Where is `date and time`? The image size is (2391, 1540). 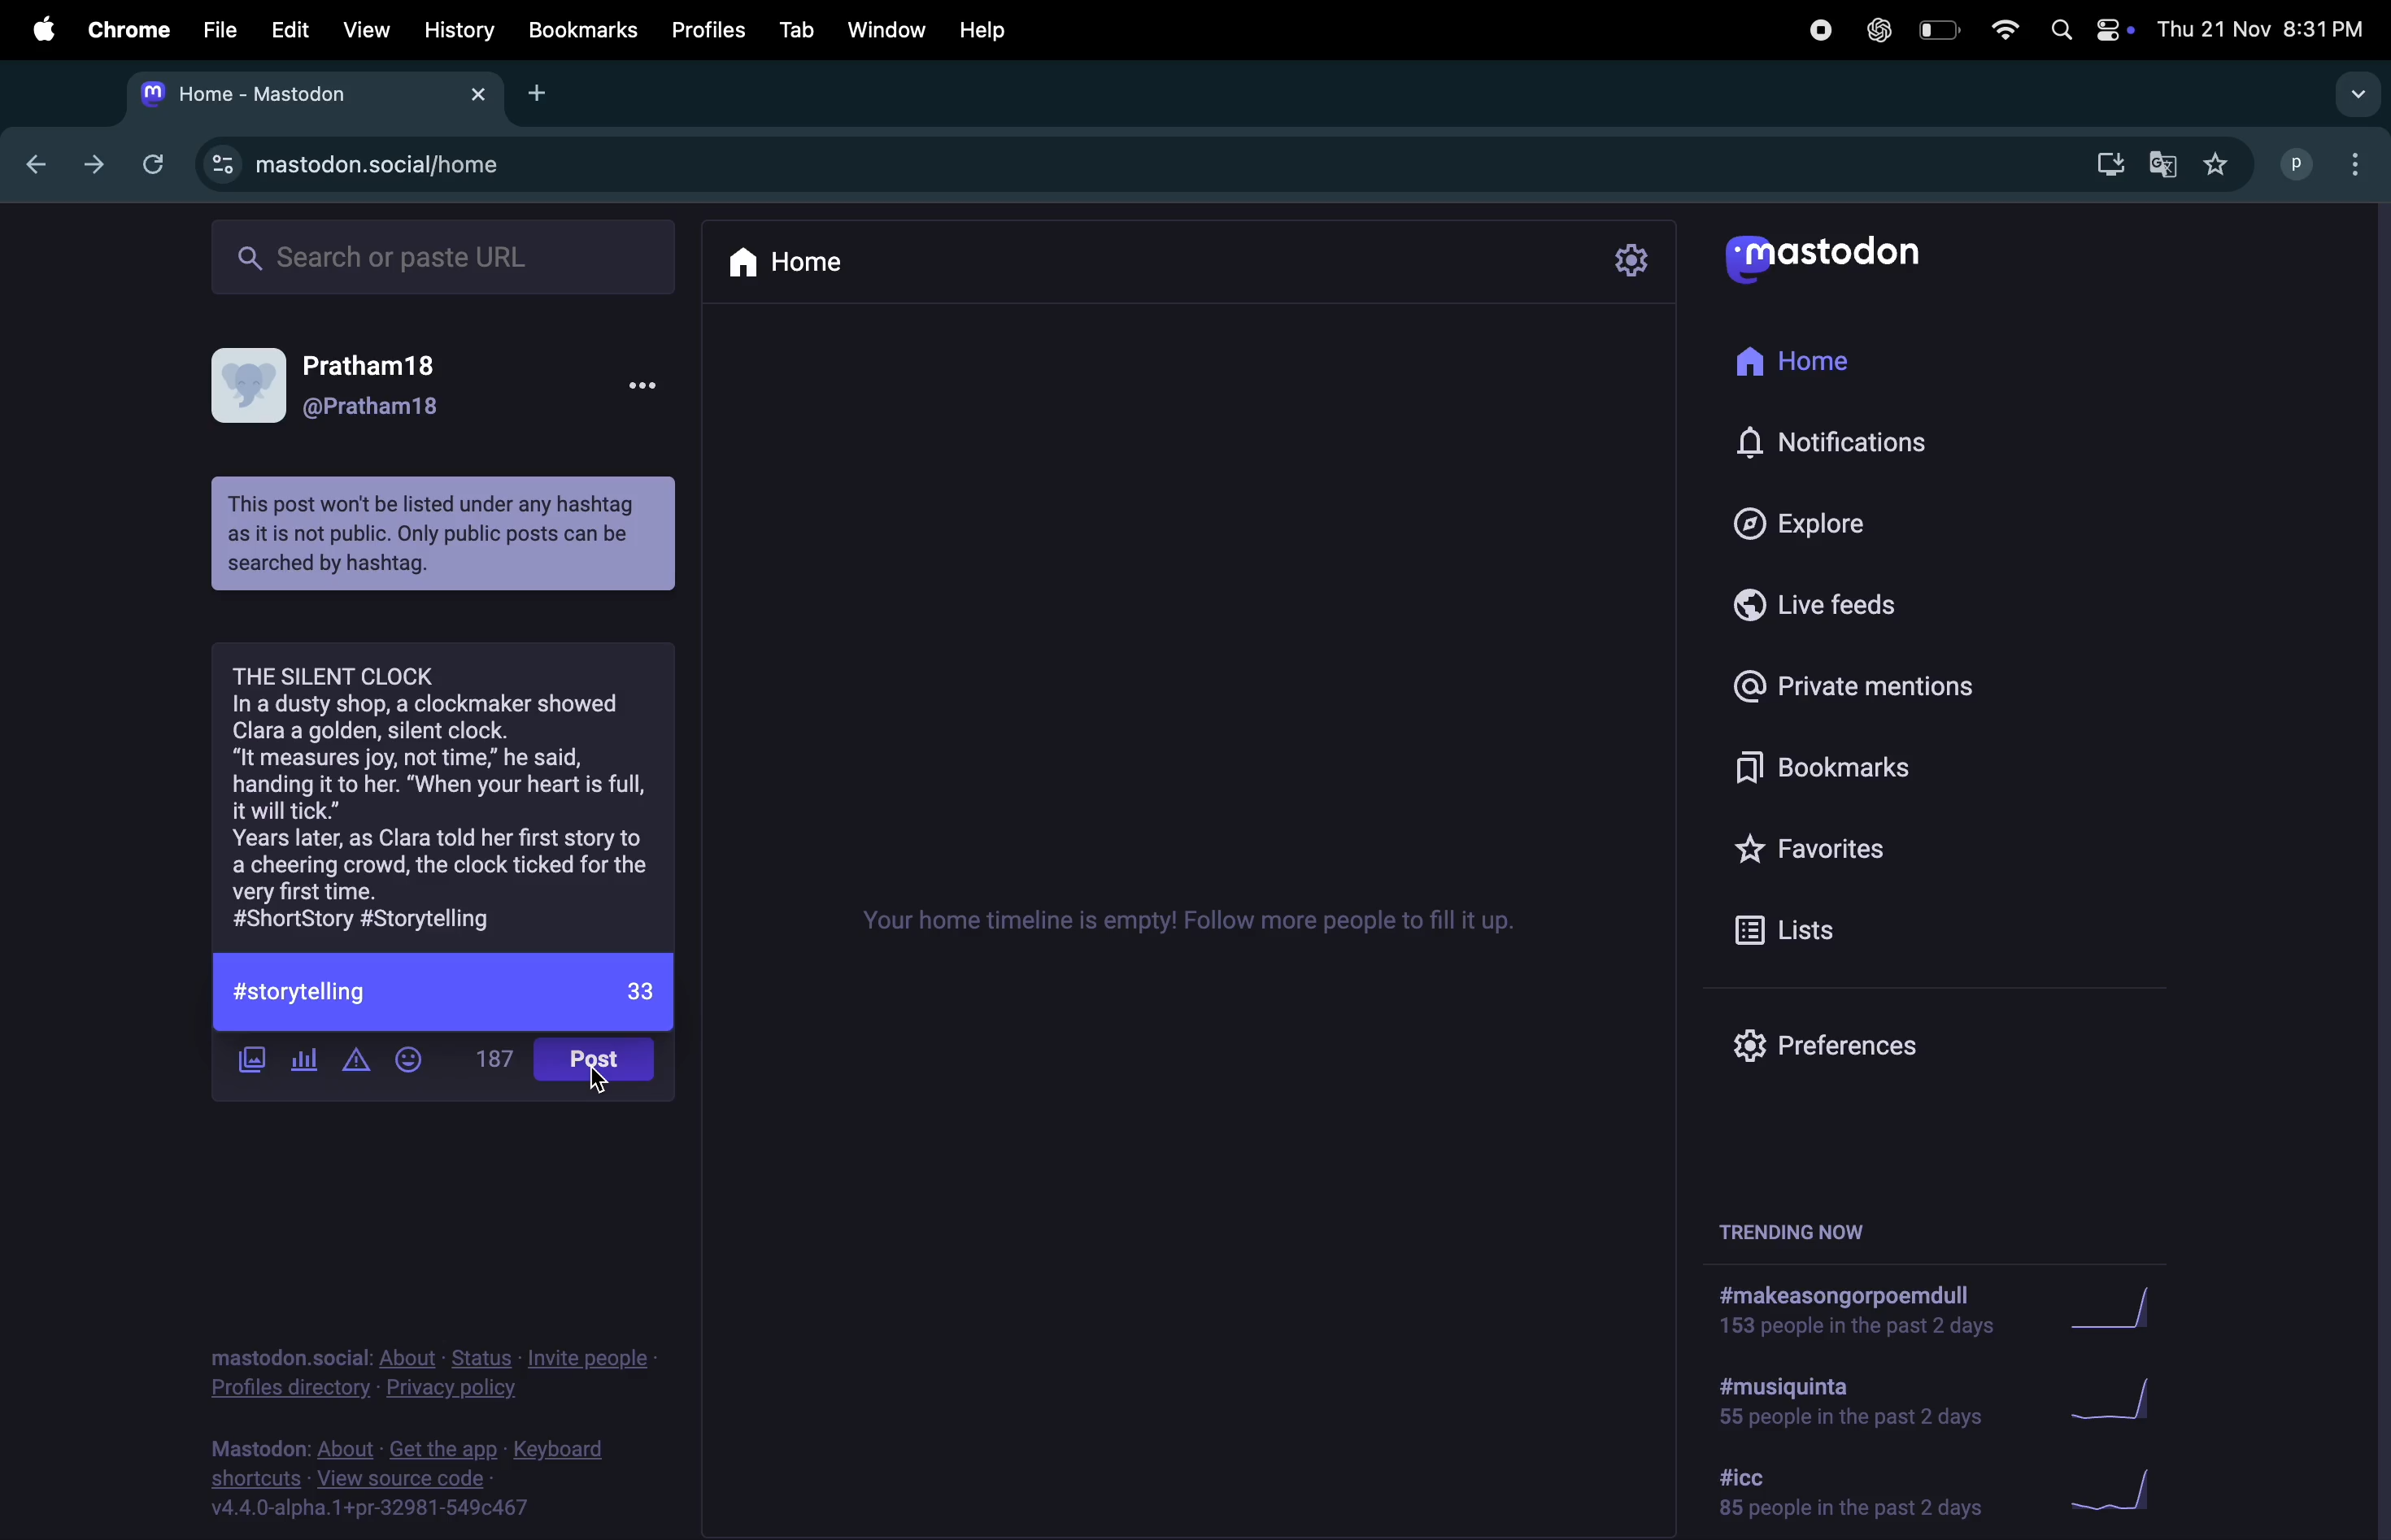
date and time is located at coordinates (2266, 29).